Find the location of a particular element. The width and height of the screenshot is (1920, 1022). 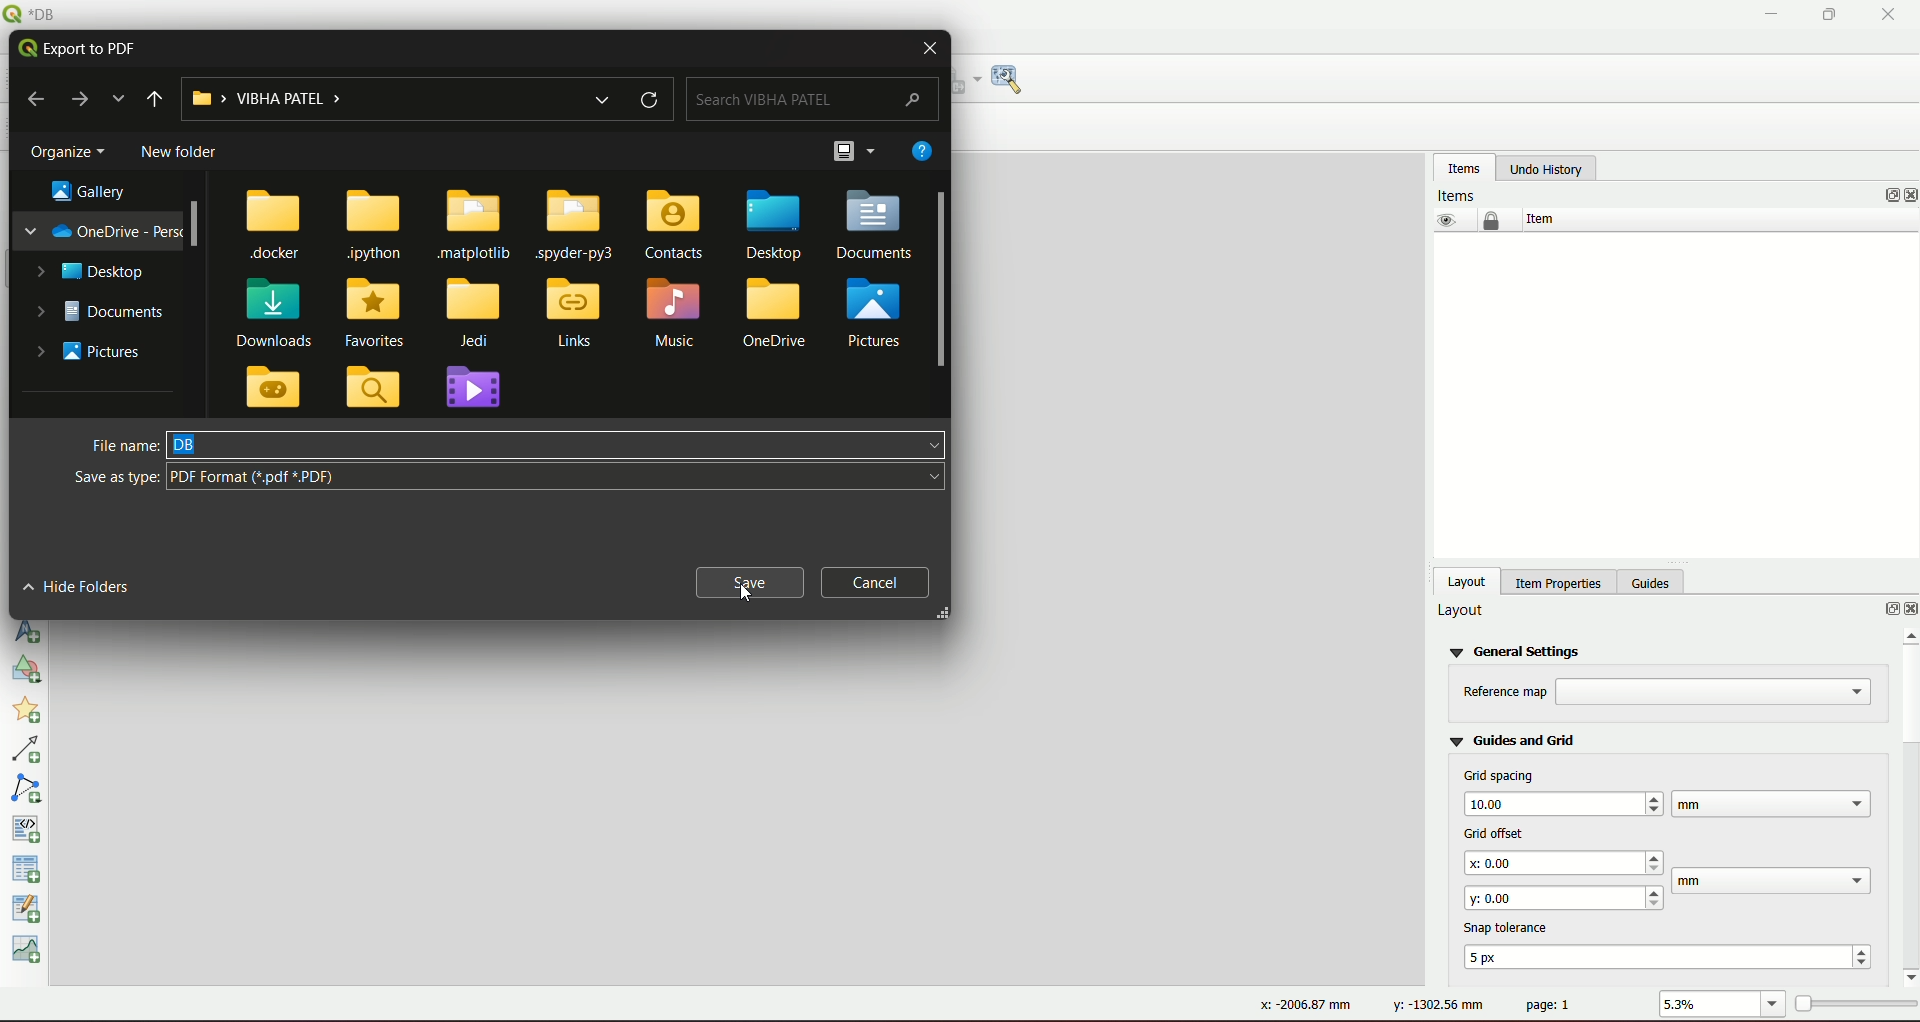

text box is located at coordinates (1672, 956).